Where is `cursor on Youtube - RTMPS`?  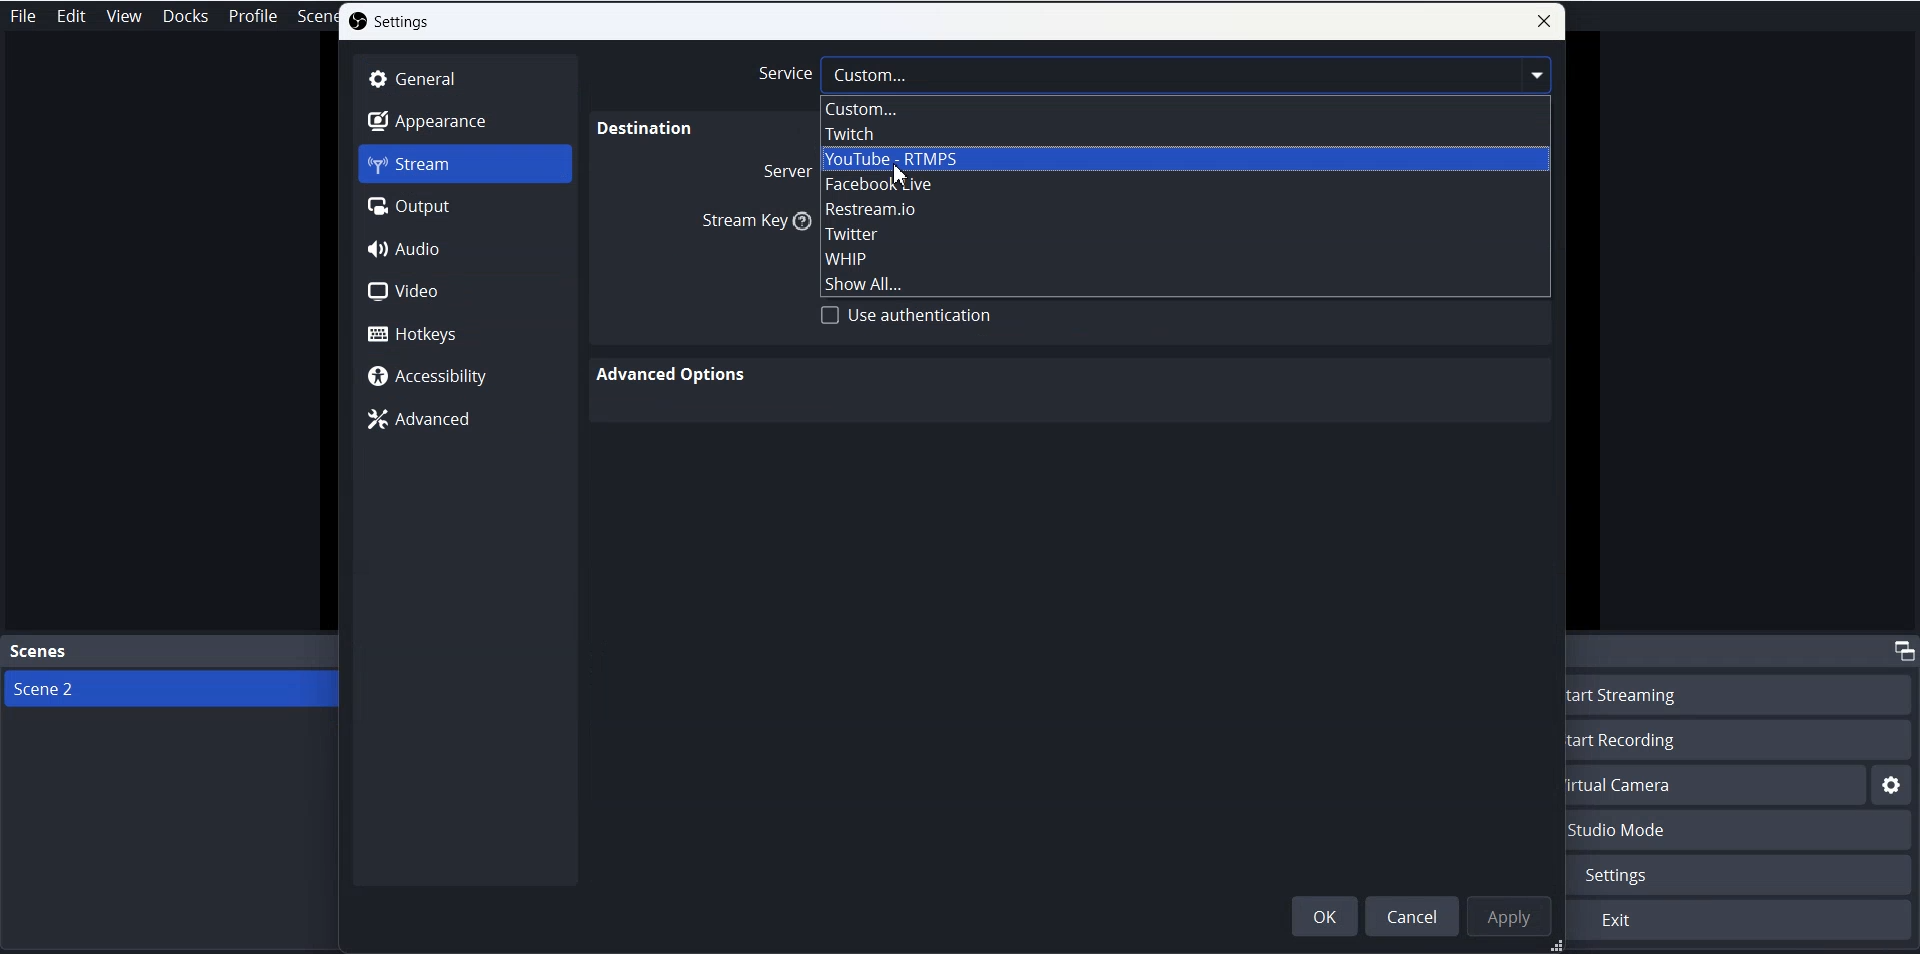 cursor on Youtube - RTMPS is located at coordinates (904, 173).